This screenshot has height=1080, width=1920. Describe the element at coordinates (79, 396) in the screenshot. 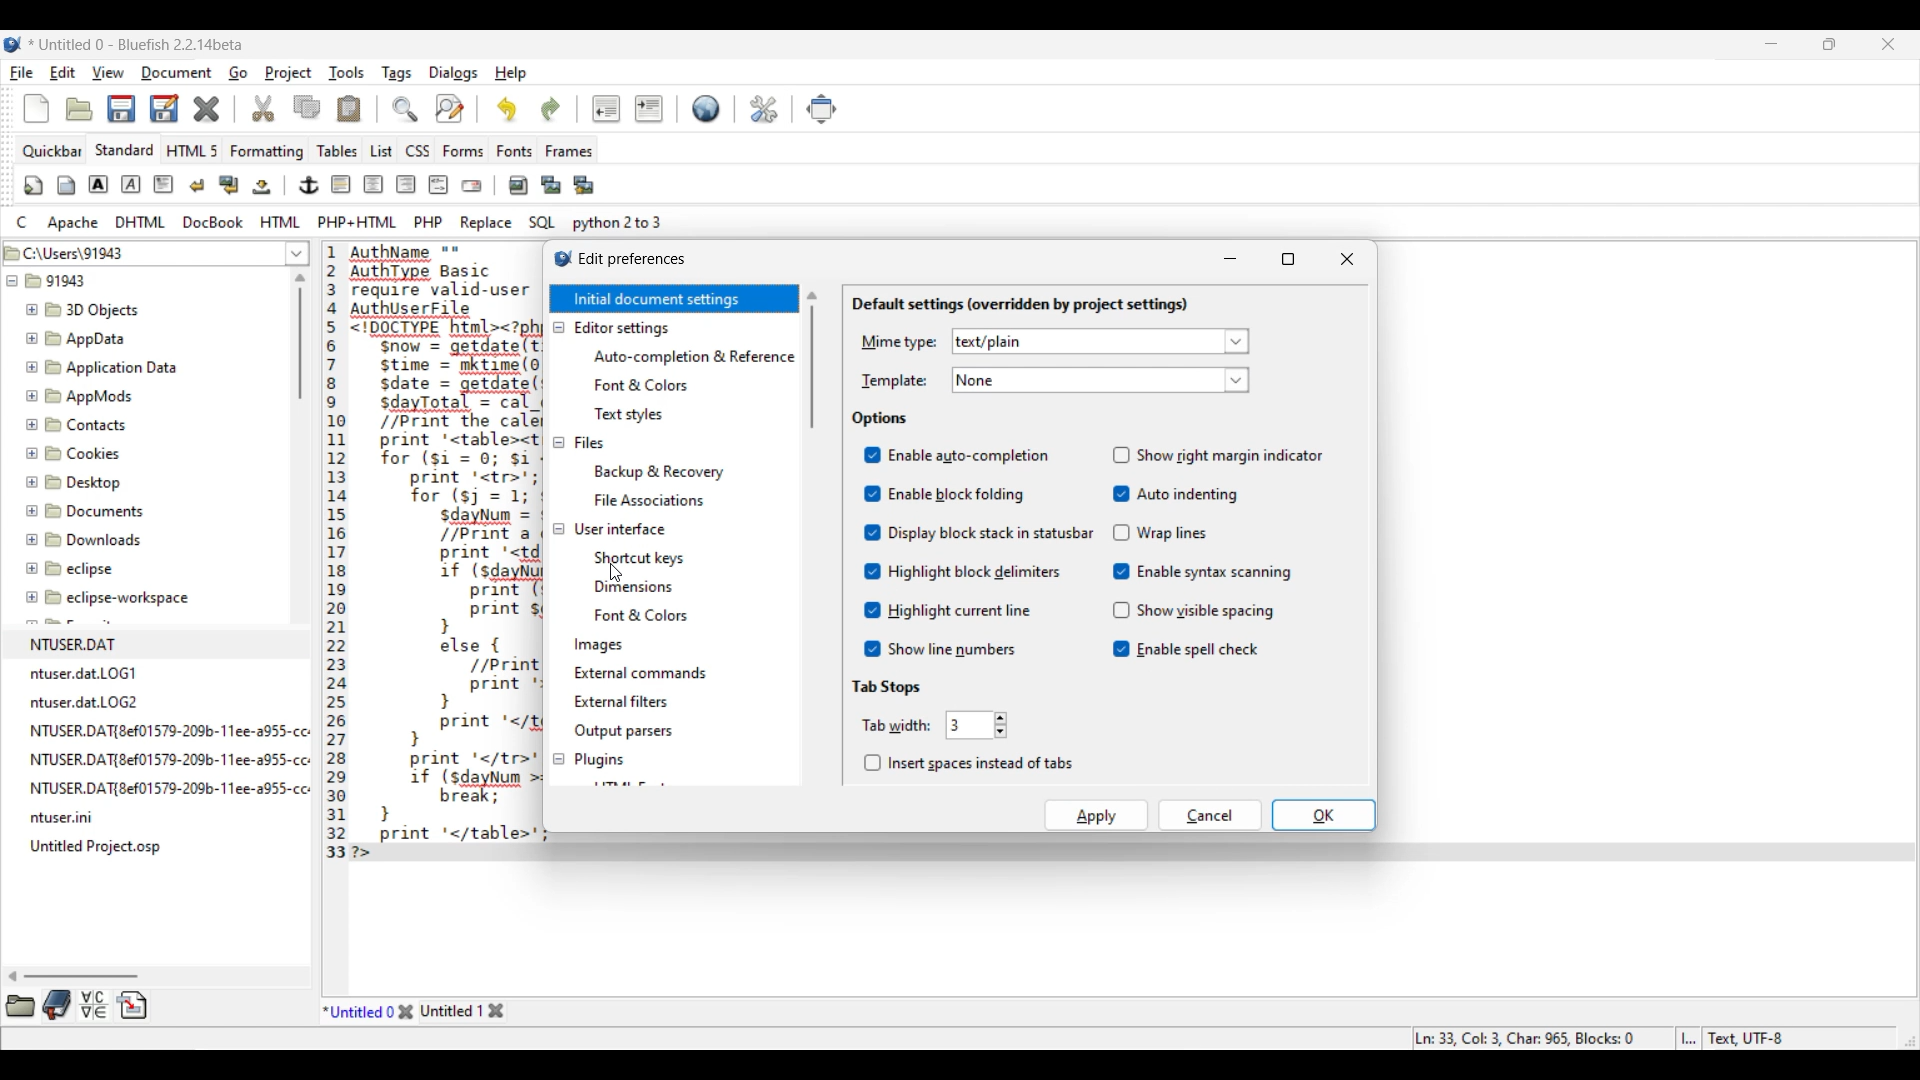

I see `AppMods` at that location.